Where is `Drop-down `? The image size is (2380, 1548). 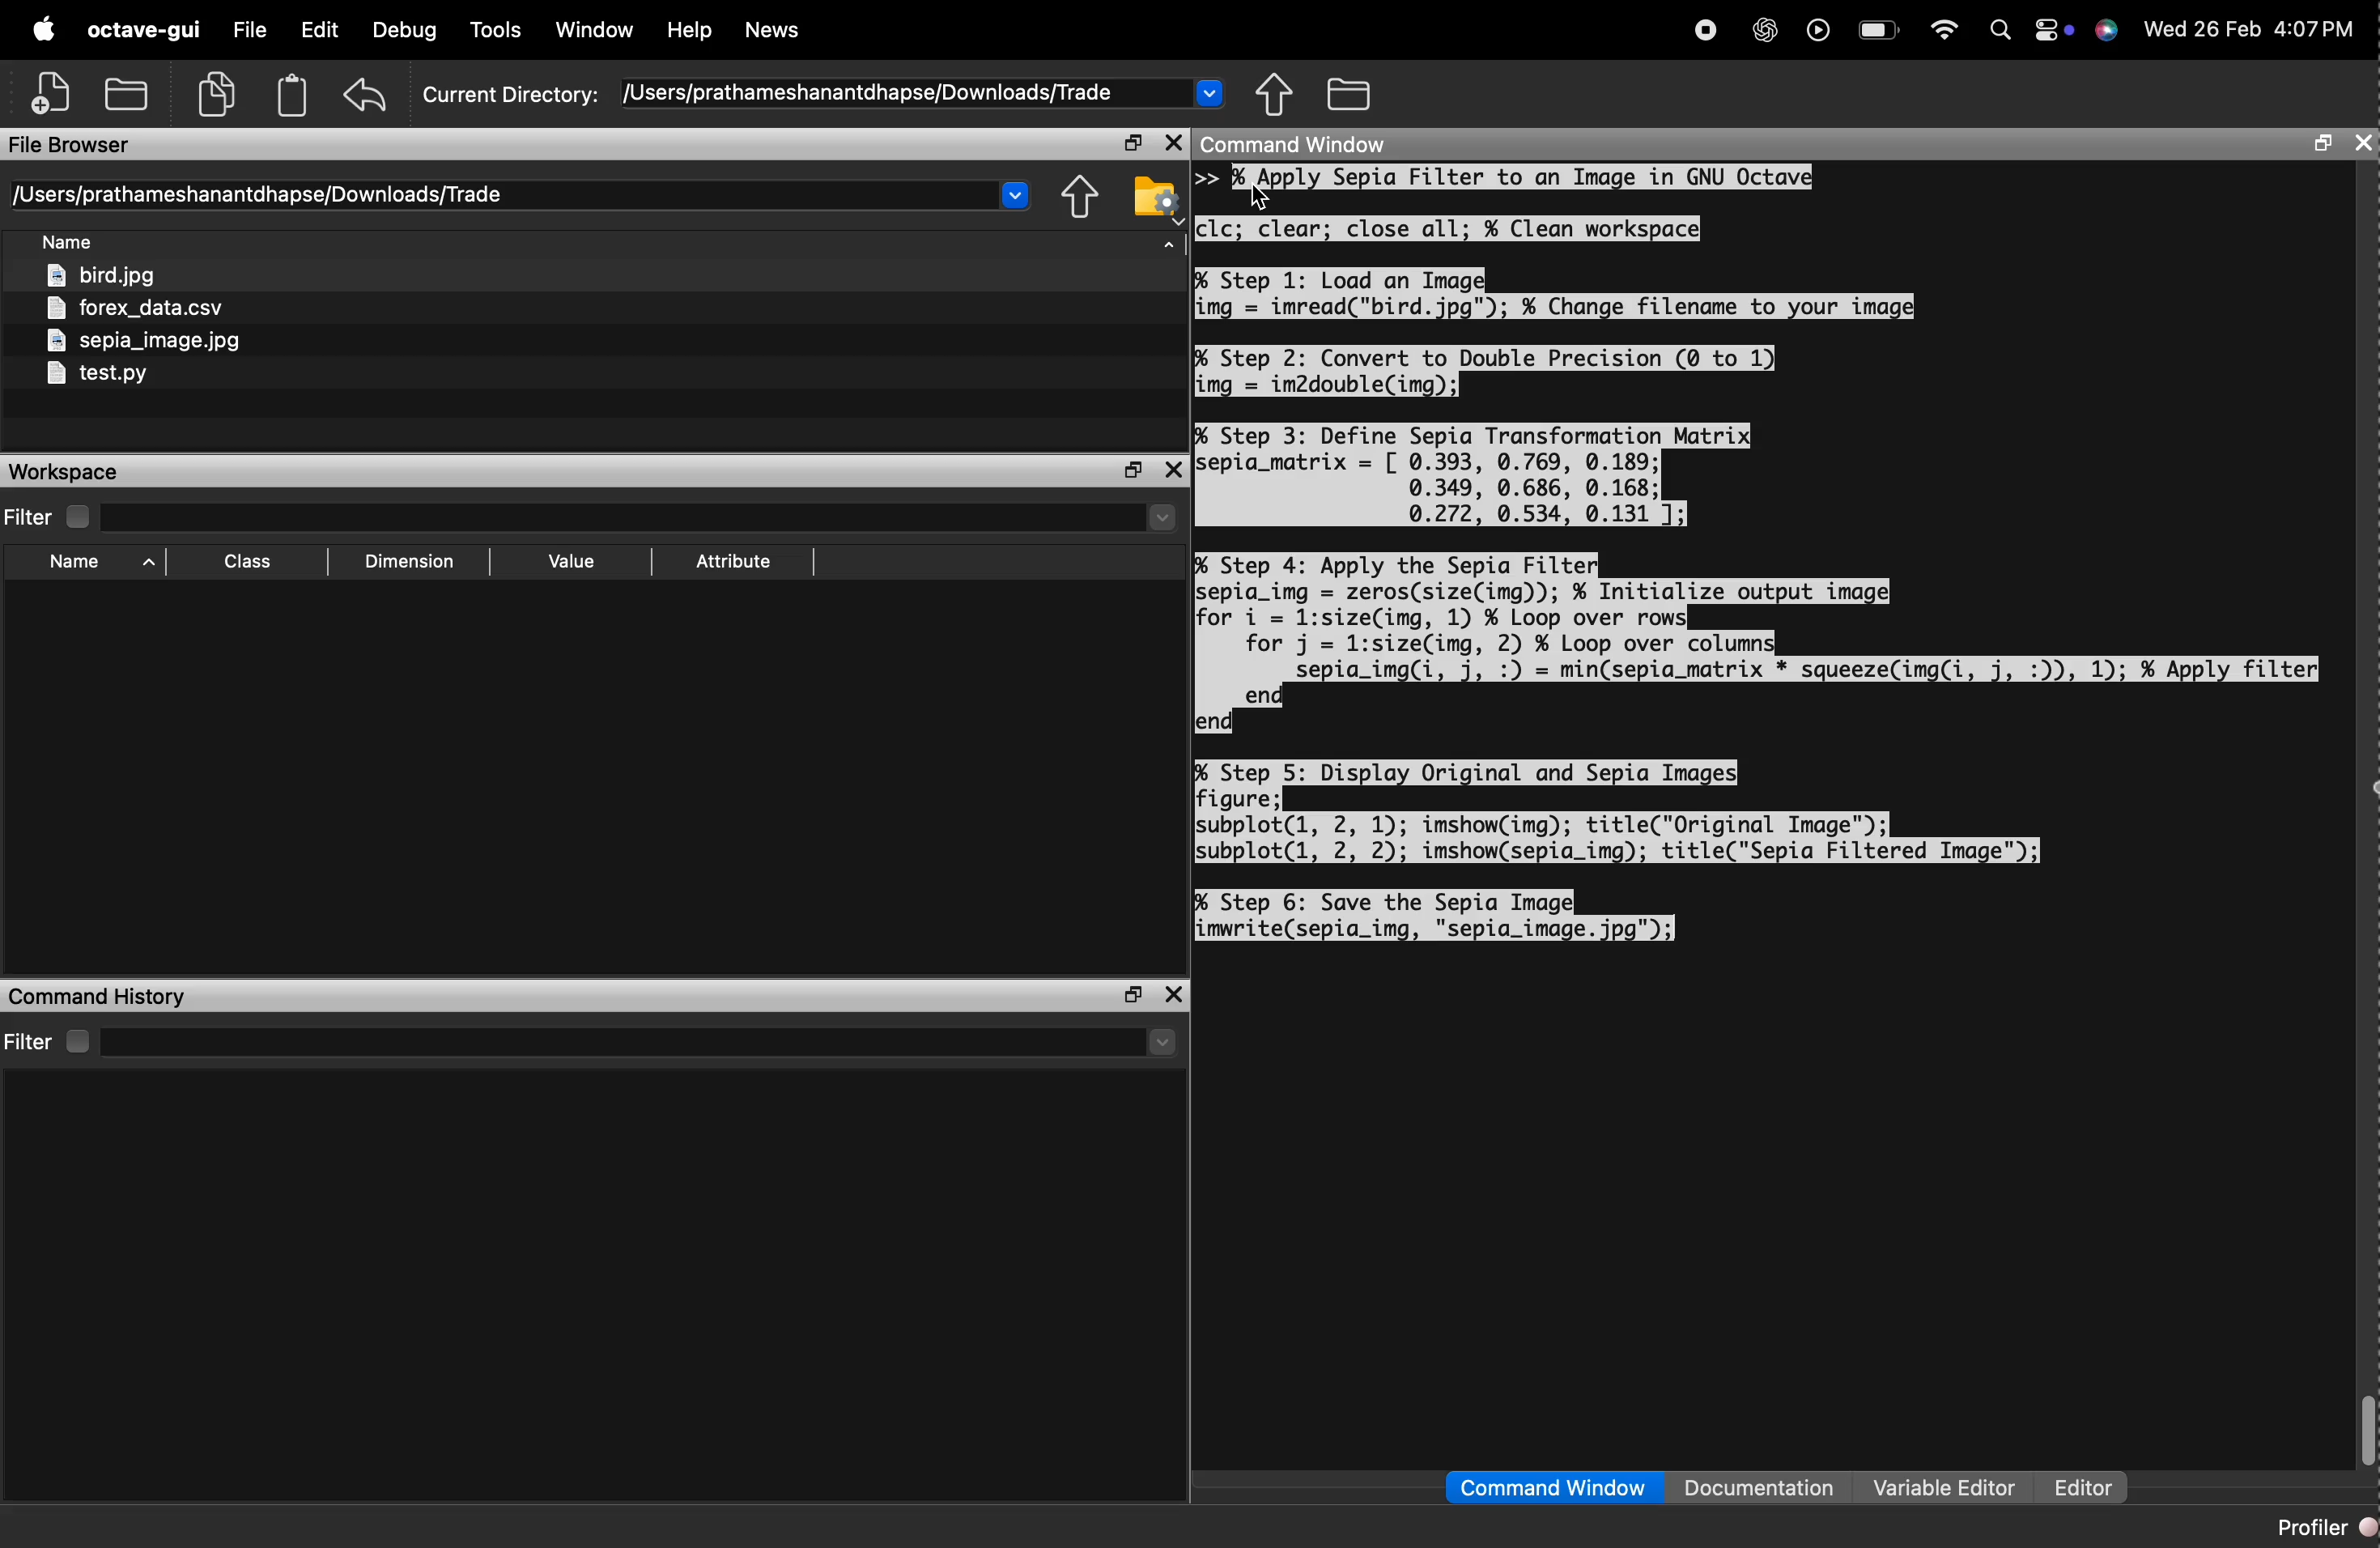 Drop-down  is located at coordinates (1015, 195).